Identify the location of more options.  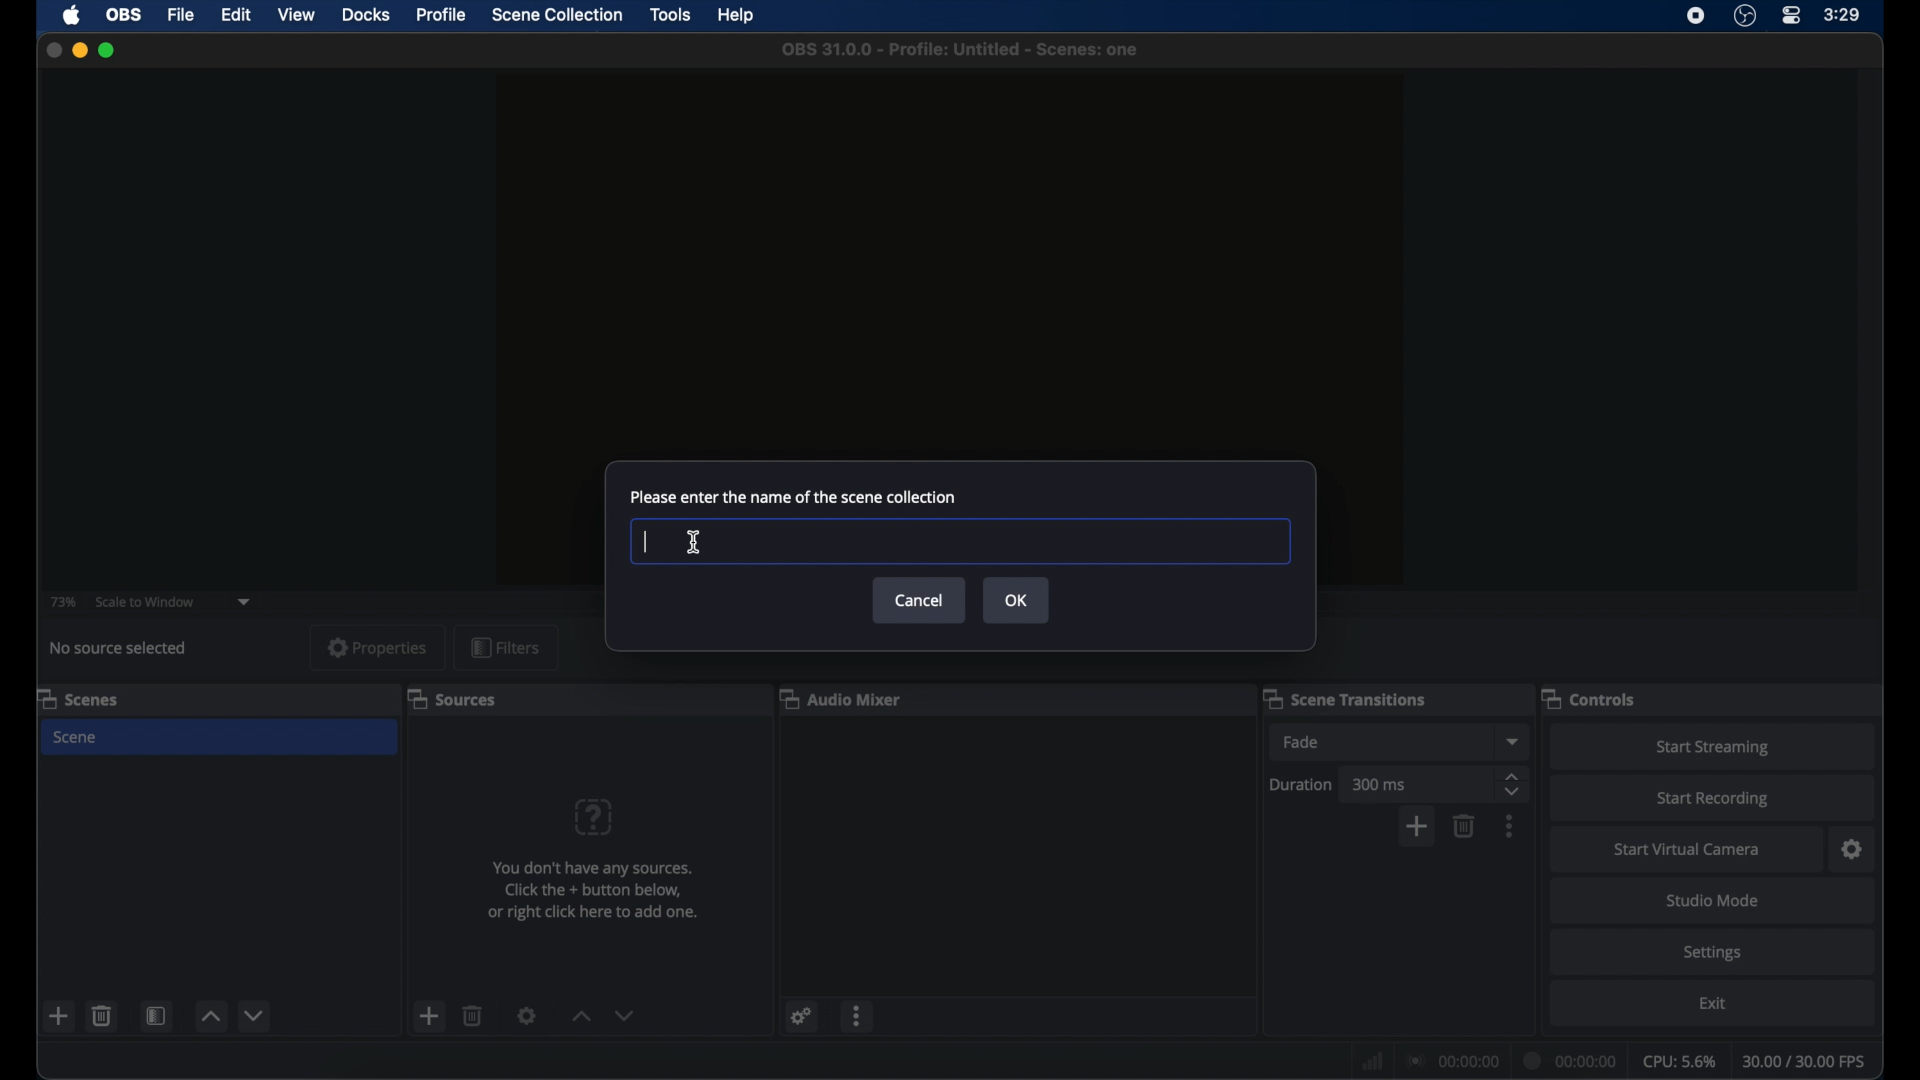
(1510, 826).